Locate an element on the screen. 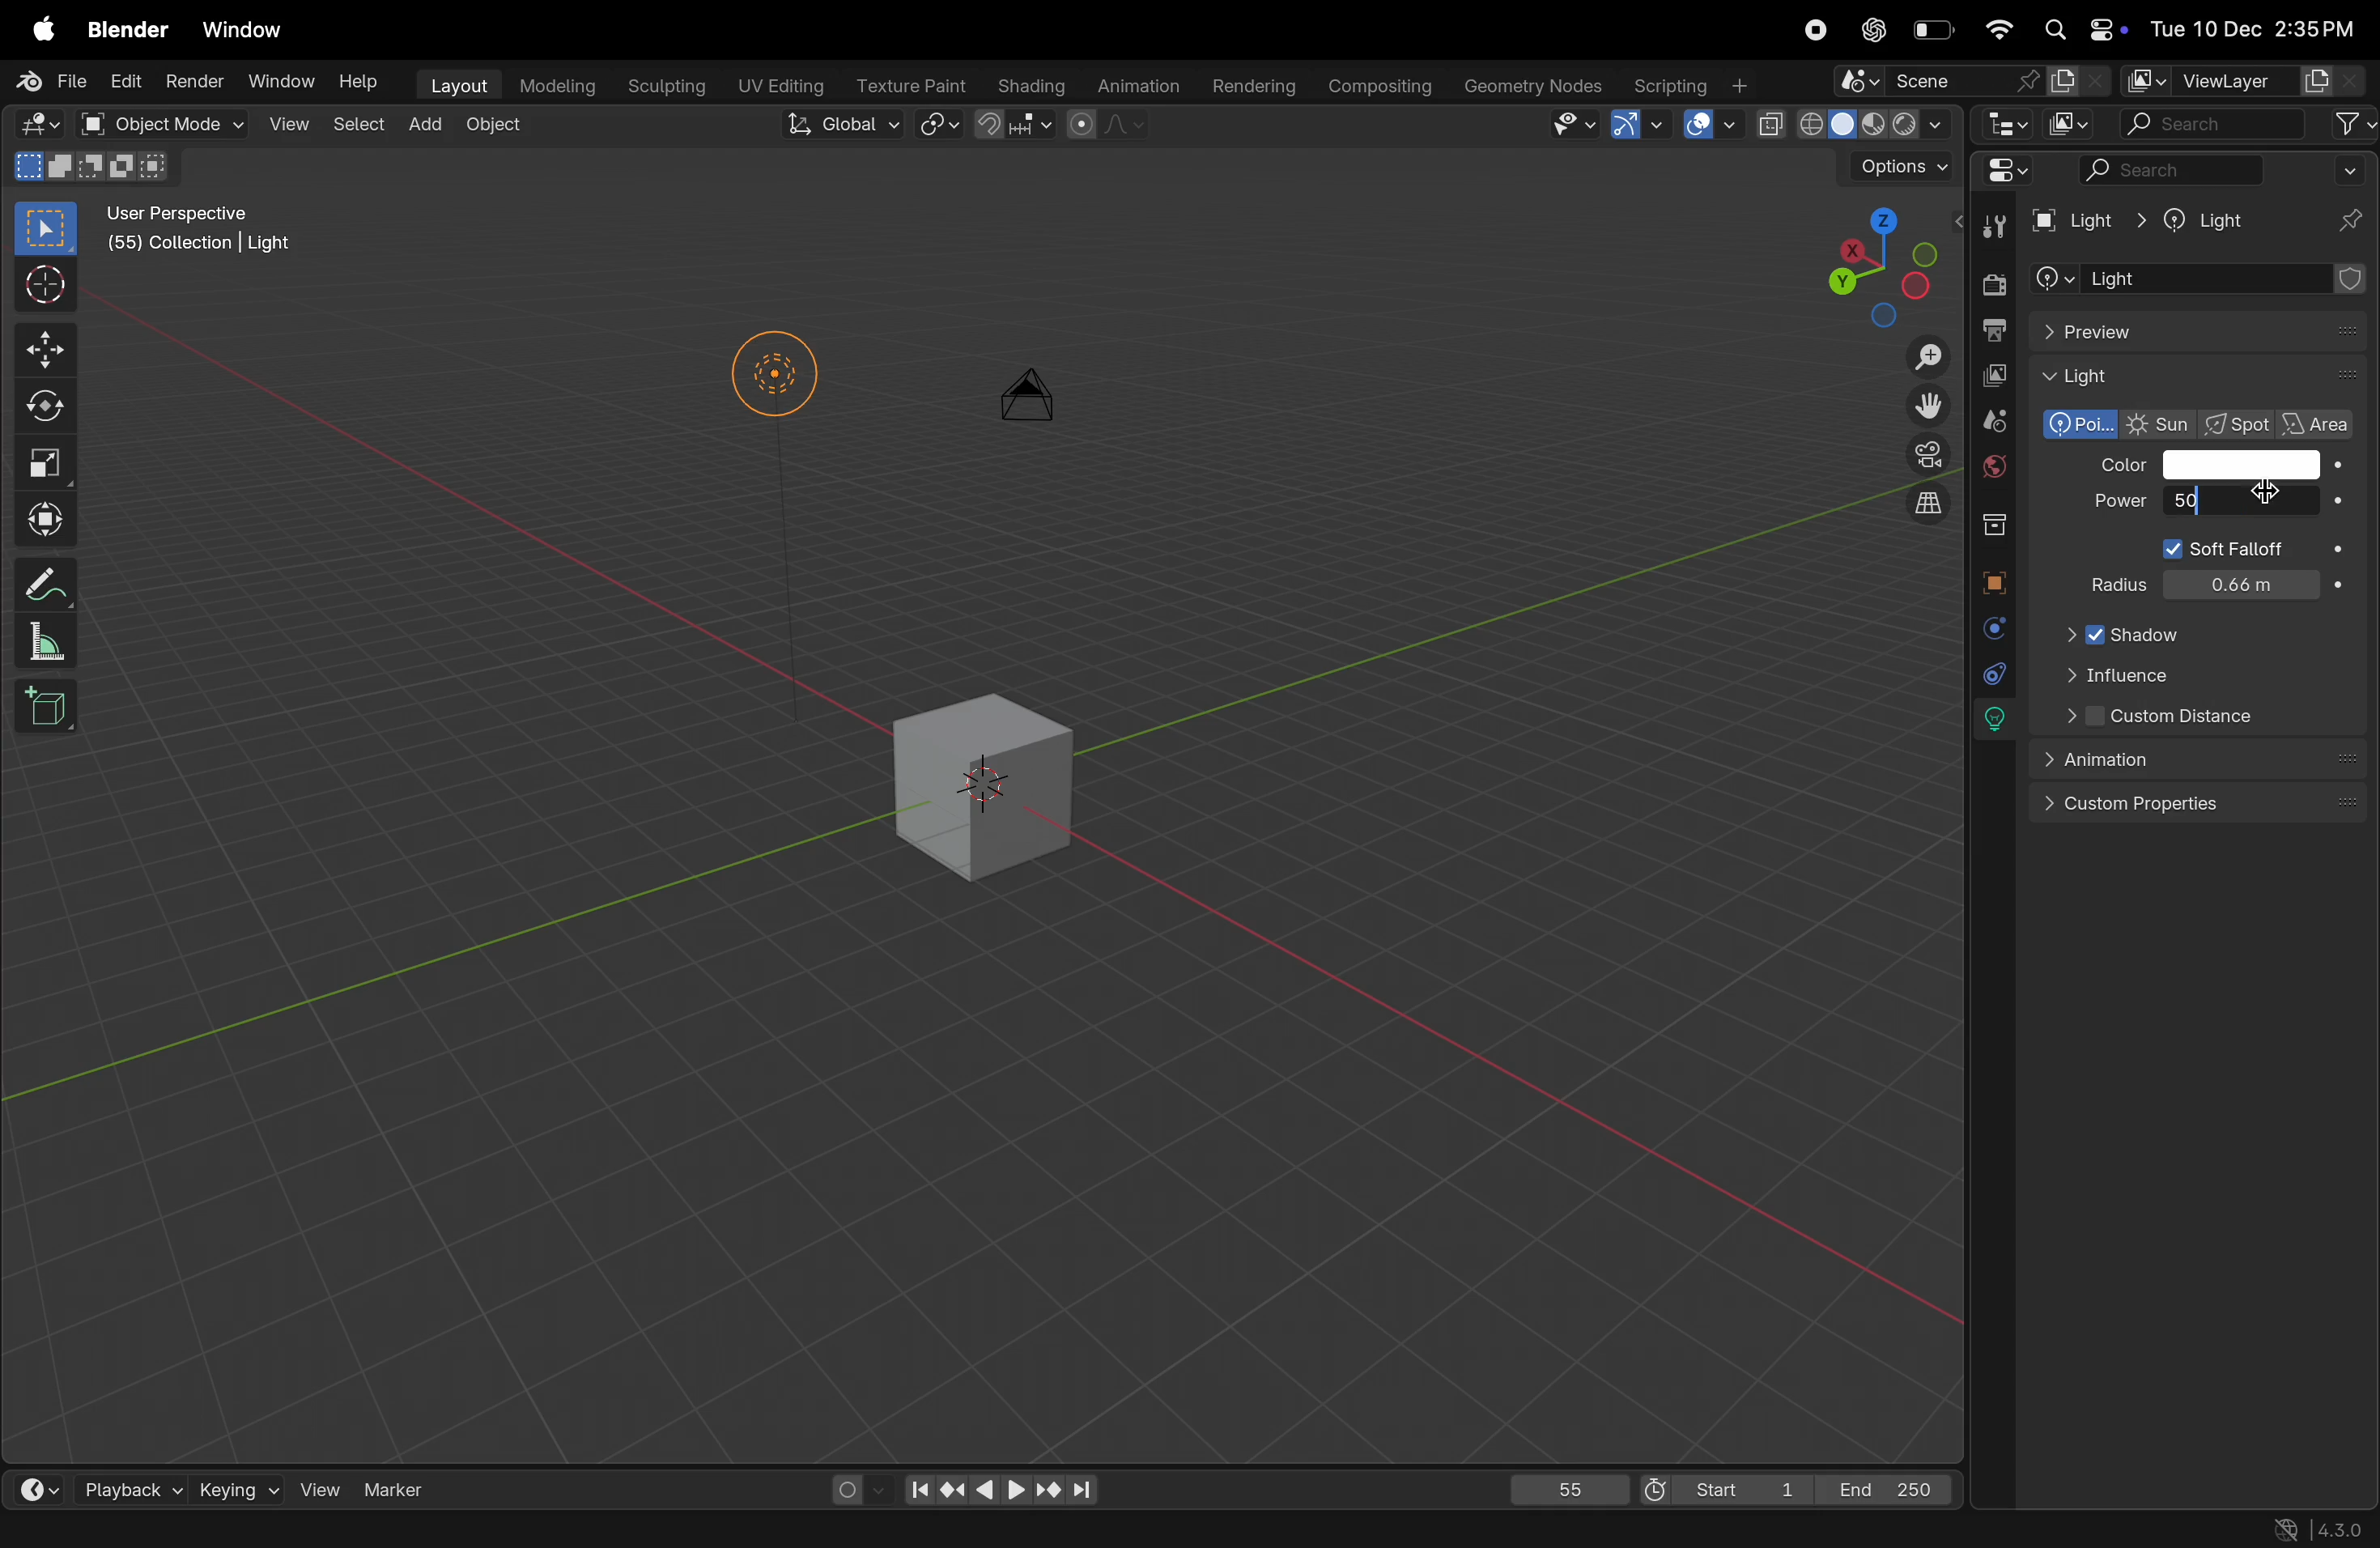  color is located at coordinates (2254, 466).